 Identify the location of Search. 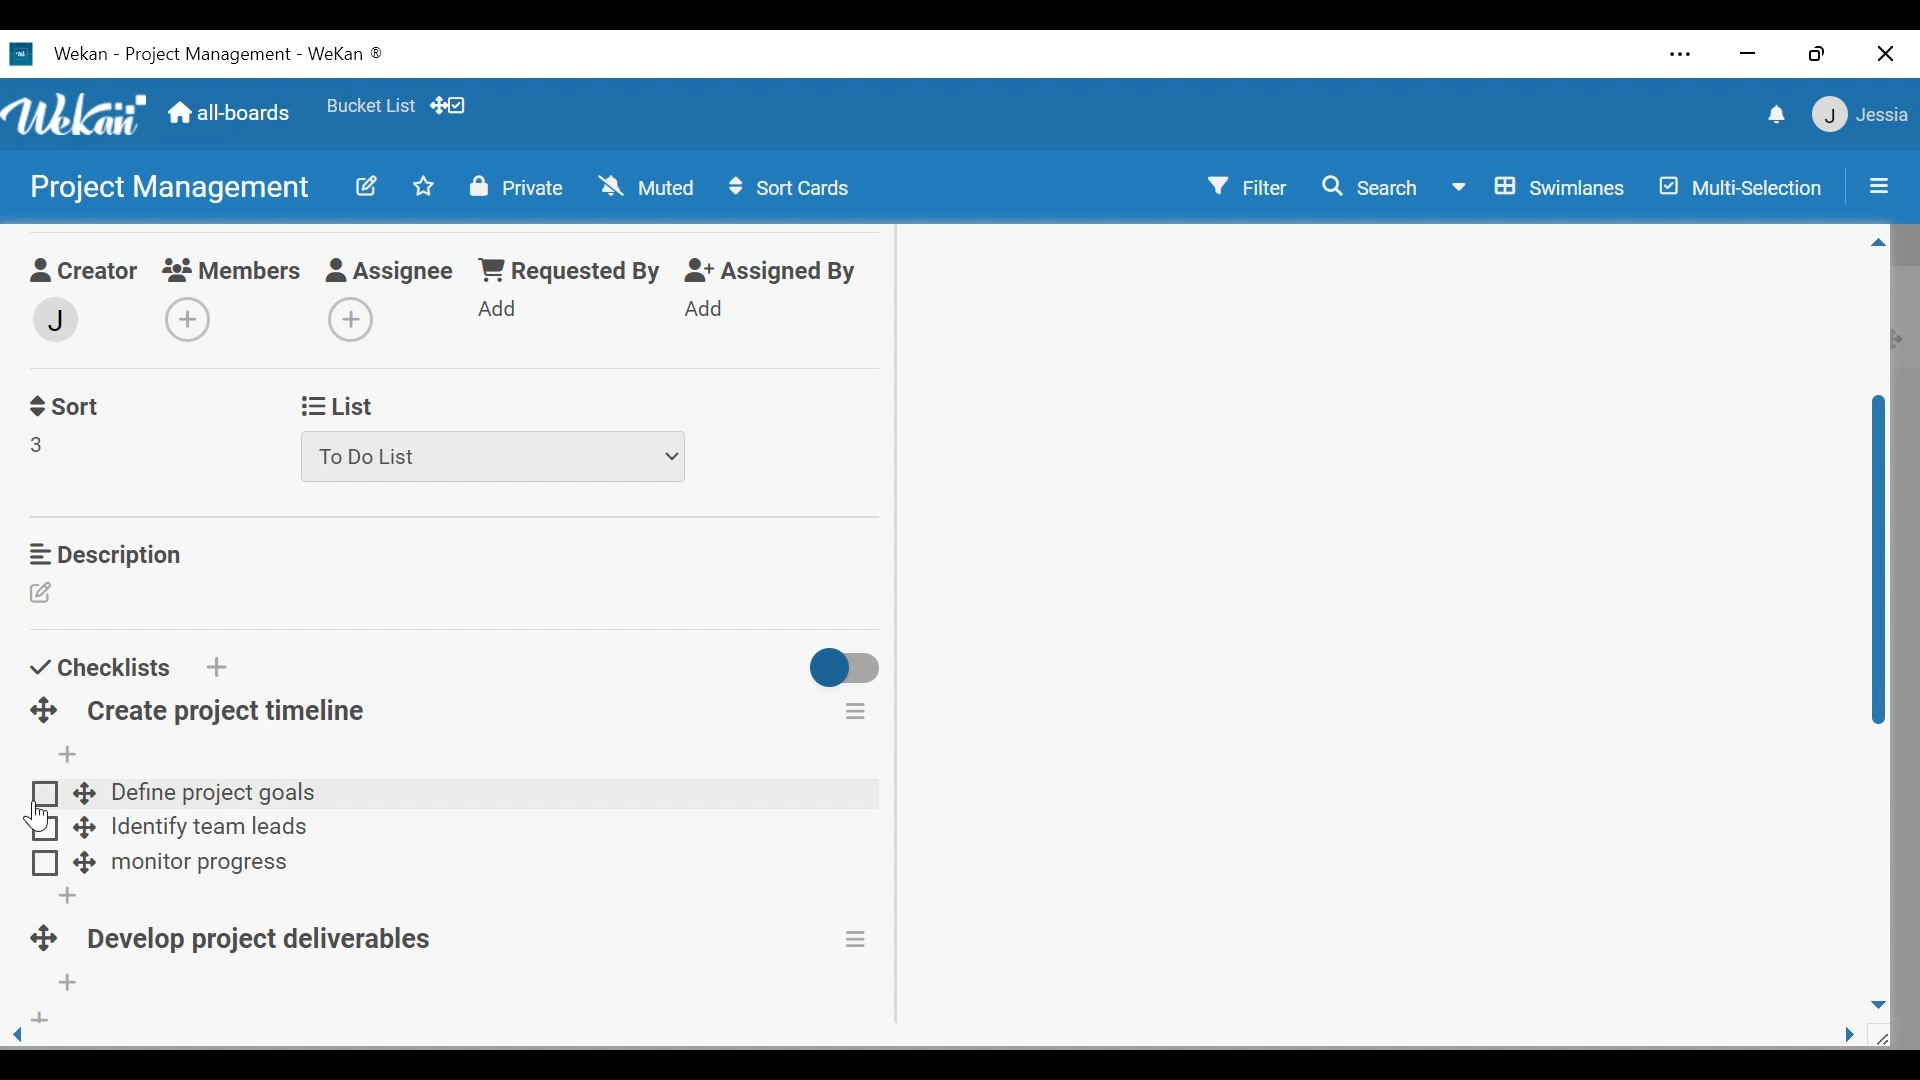
(1373, 190).